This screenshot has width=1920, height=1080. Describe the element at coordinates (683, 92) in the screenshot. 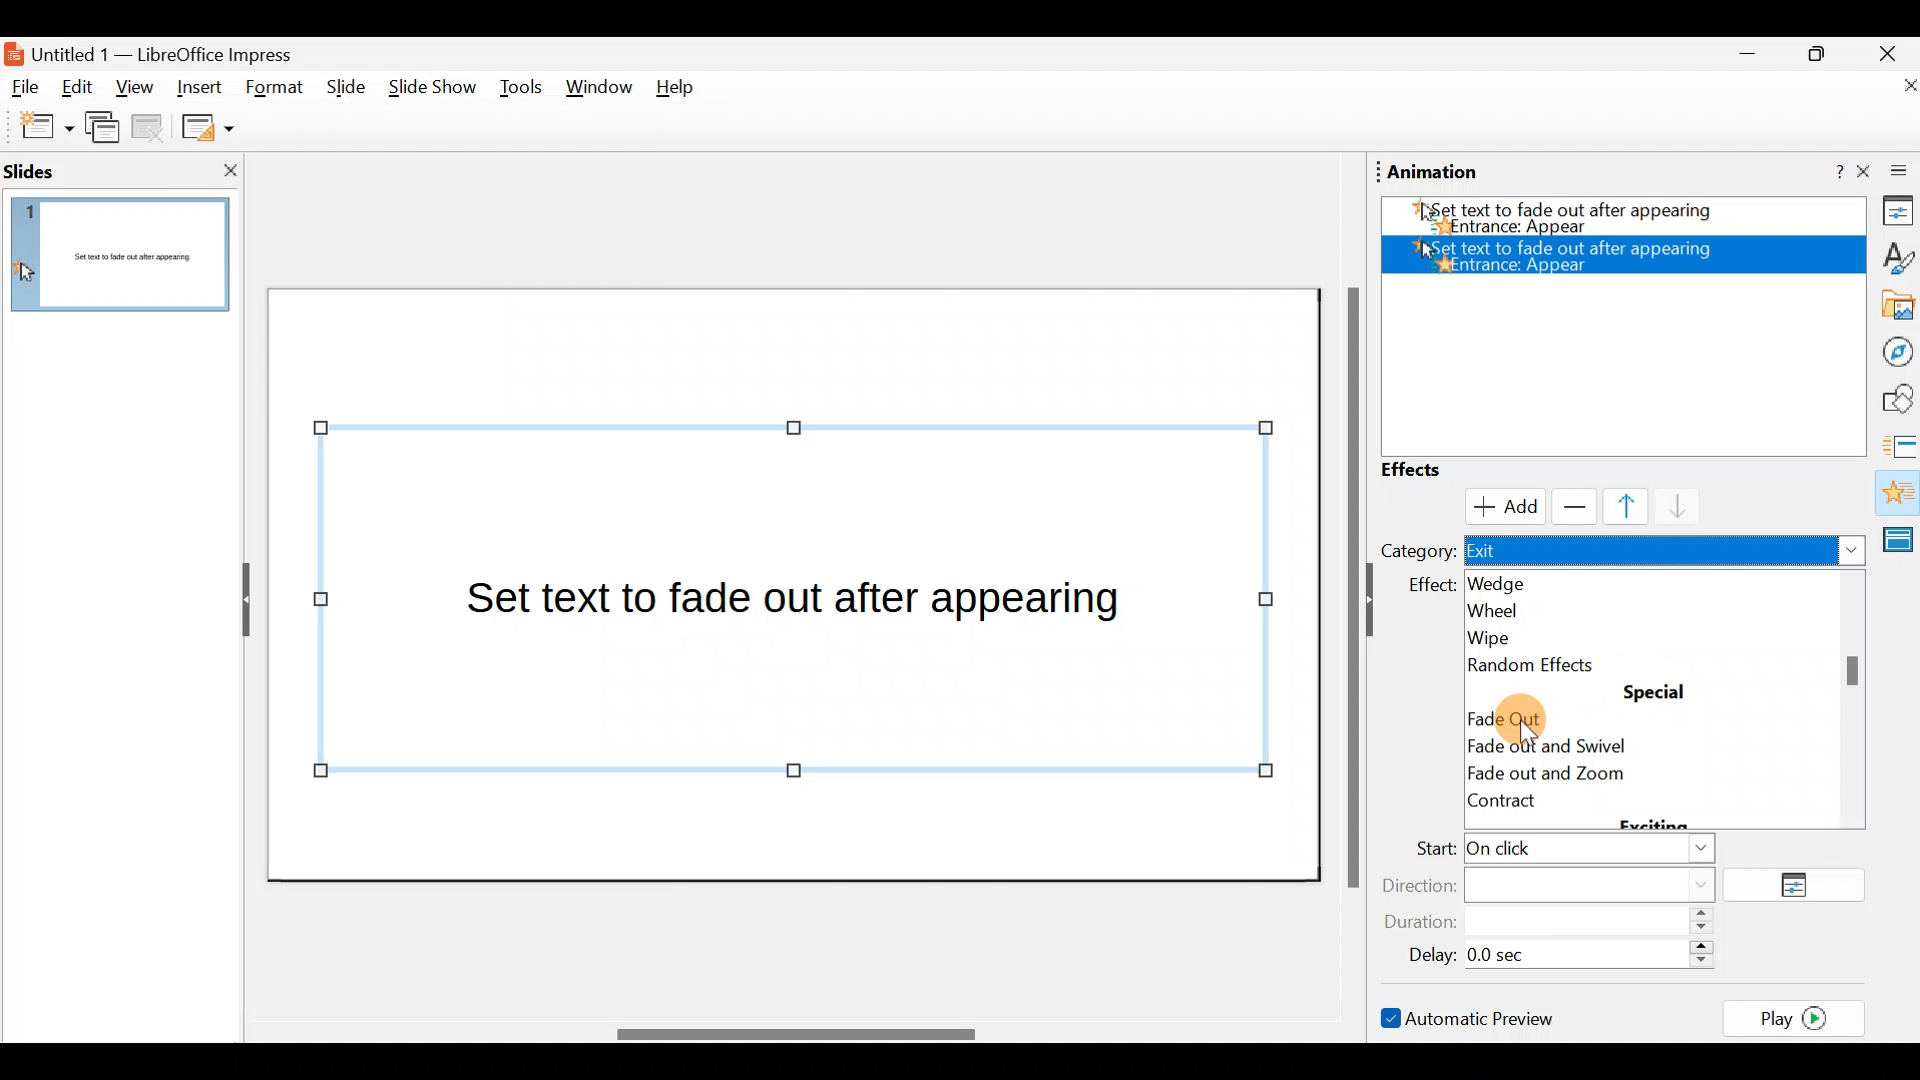

I see `Help` at that location.